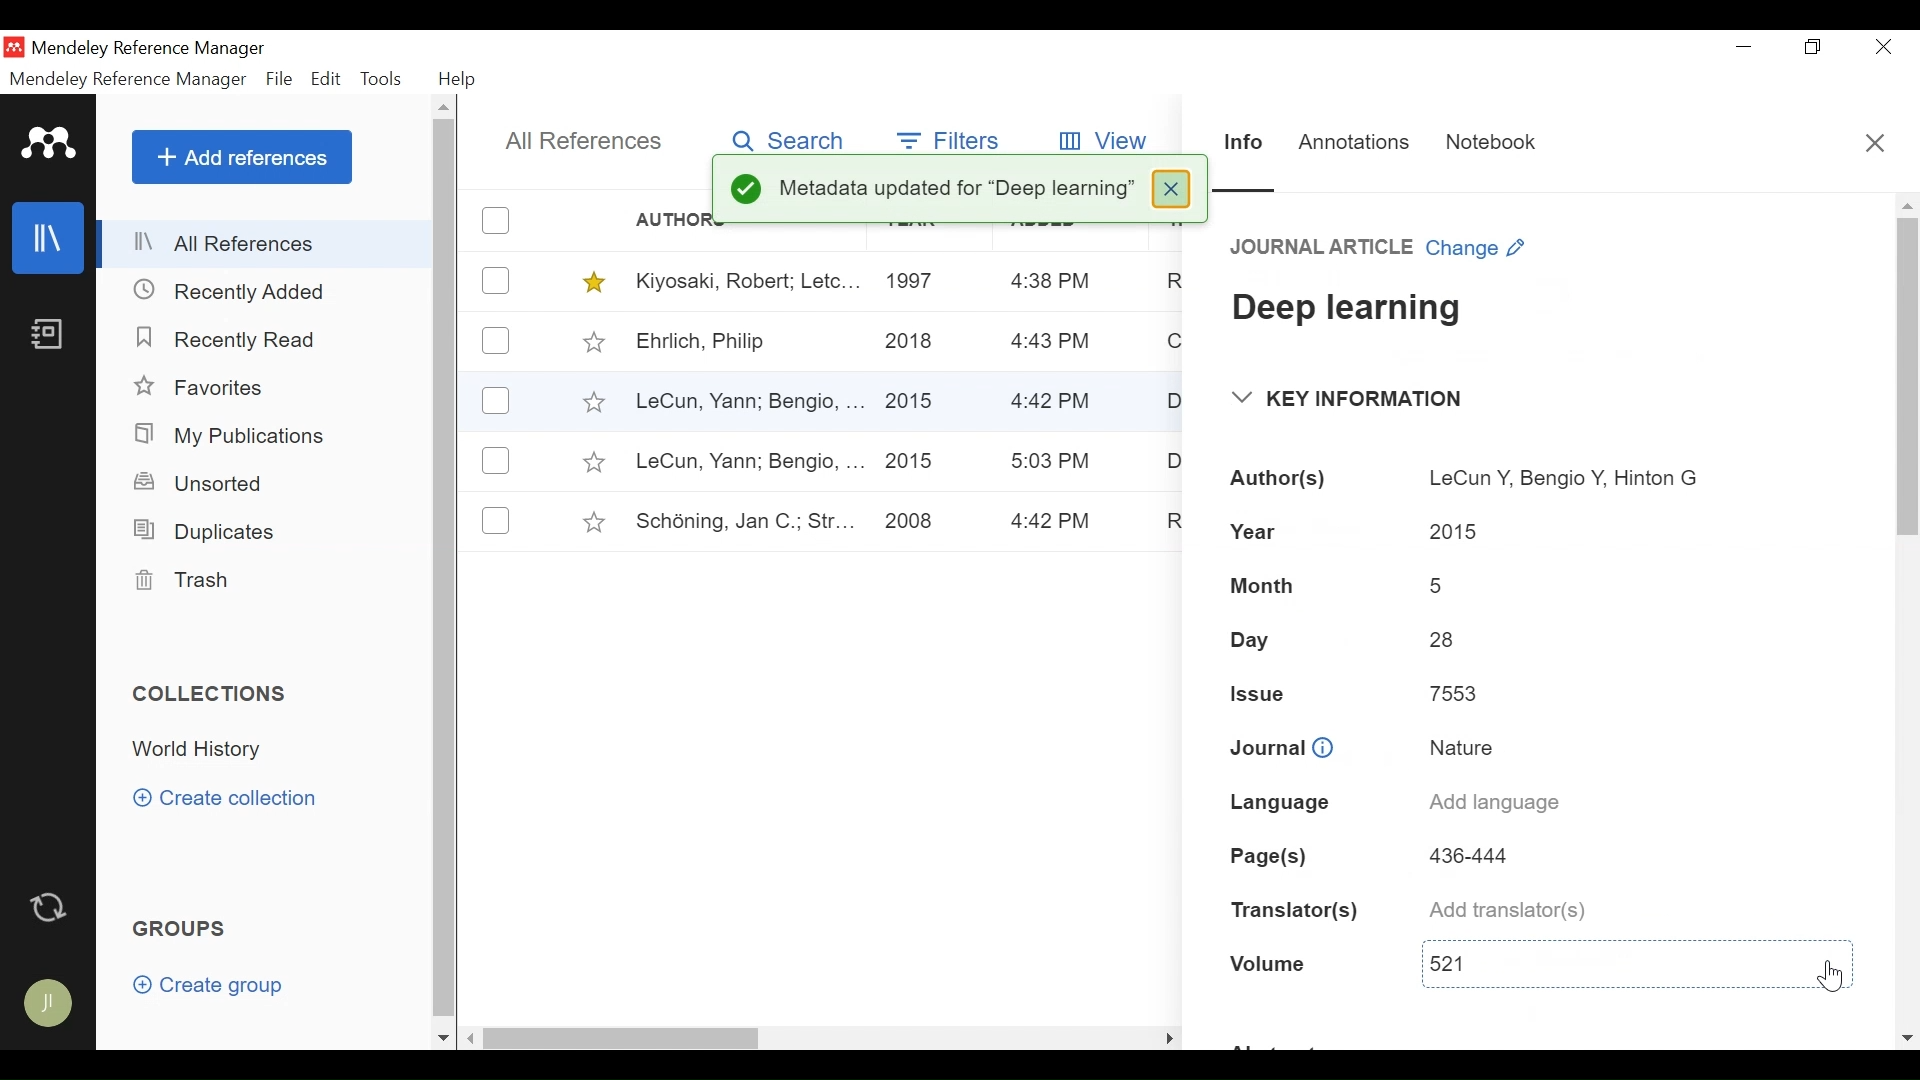  What do you see at coordinates (592, 462) in the screenshot?
I see `Toggle Favorites` at bounding box center [592, 462].